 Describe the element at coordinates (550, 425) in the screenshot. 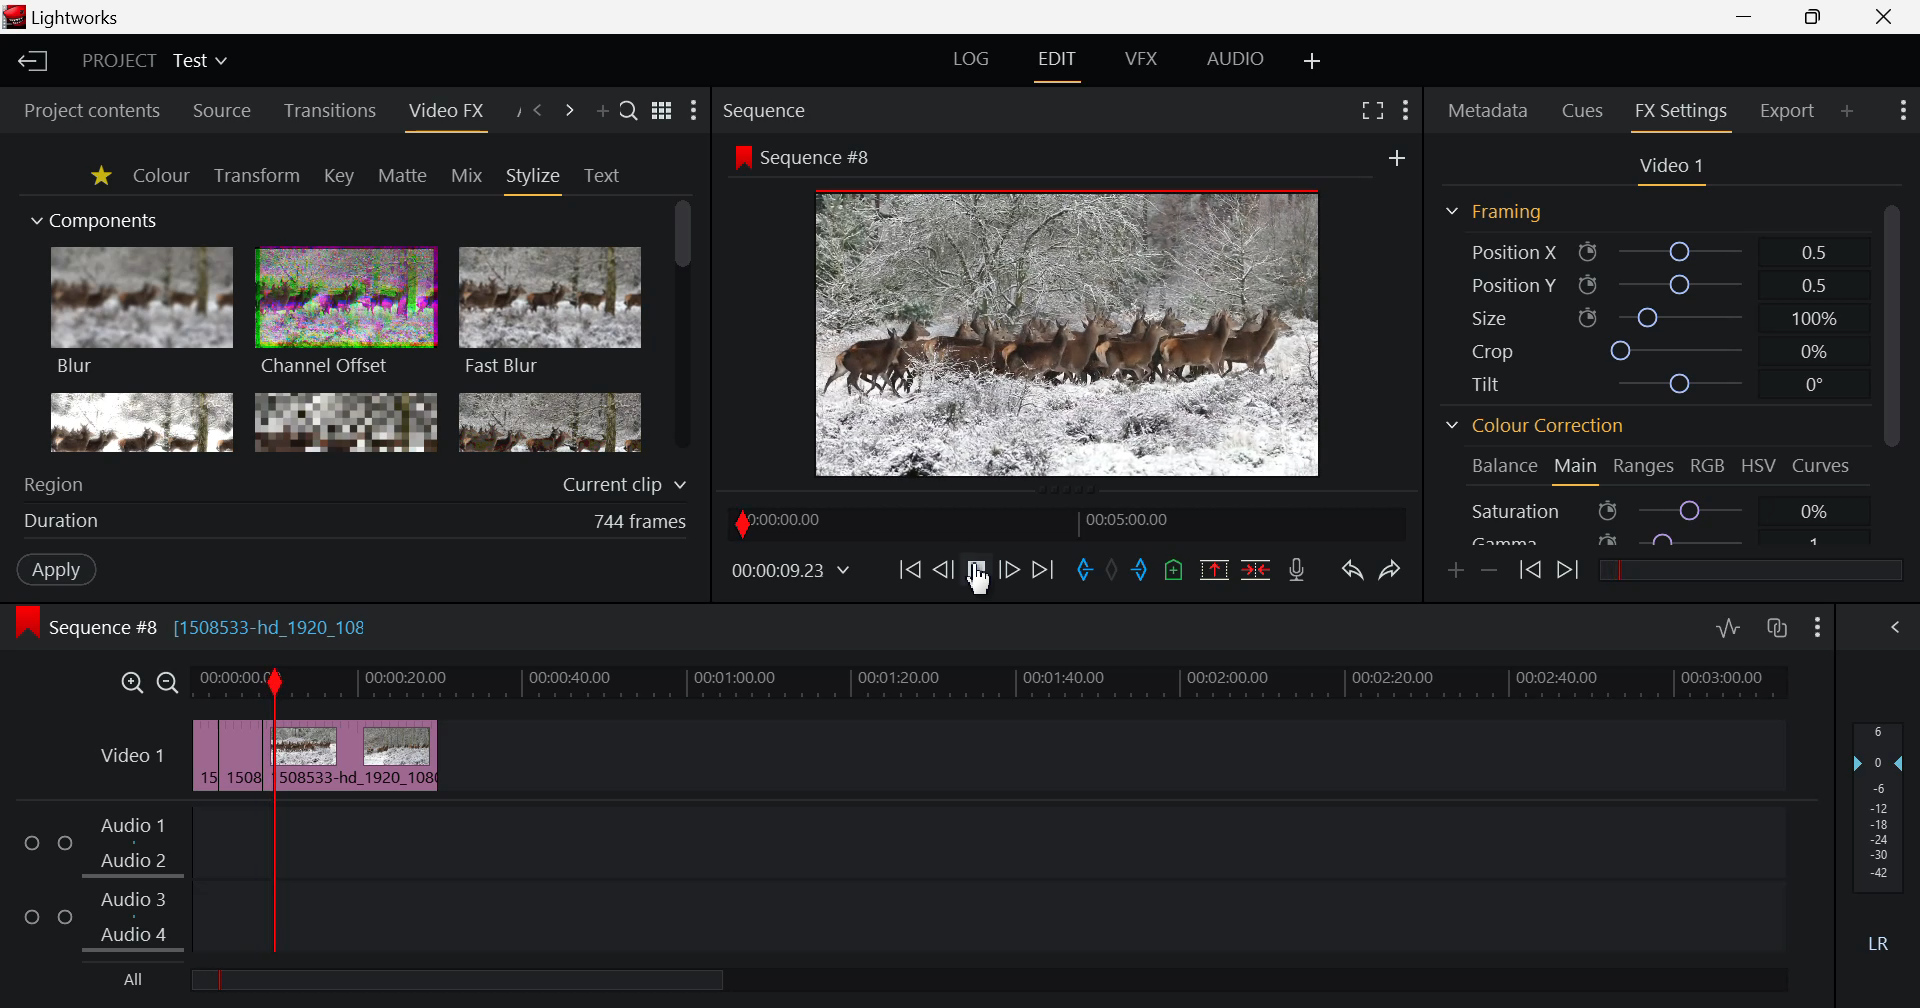

I see `Posterize` at that location.